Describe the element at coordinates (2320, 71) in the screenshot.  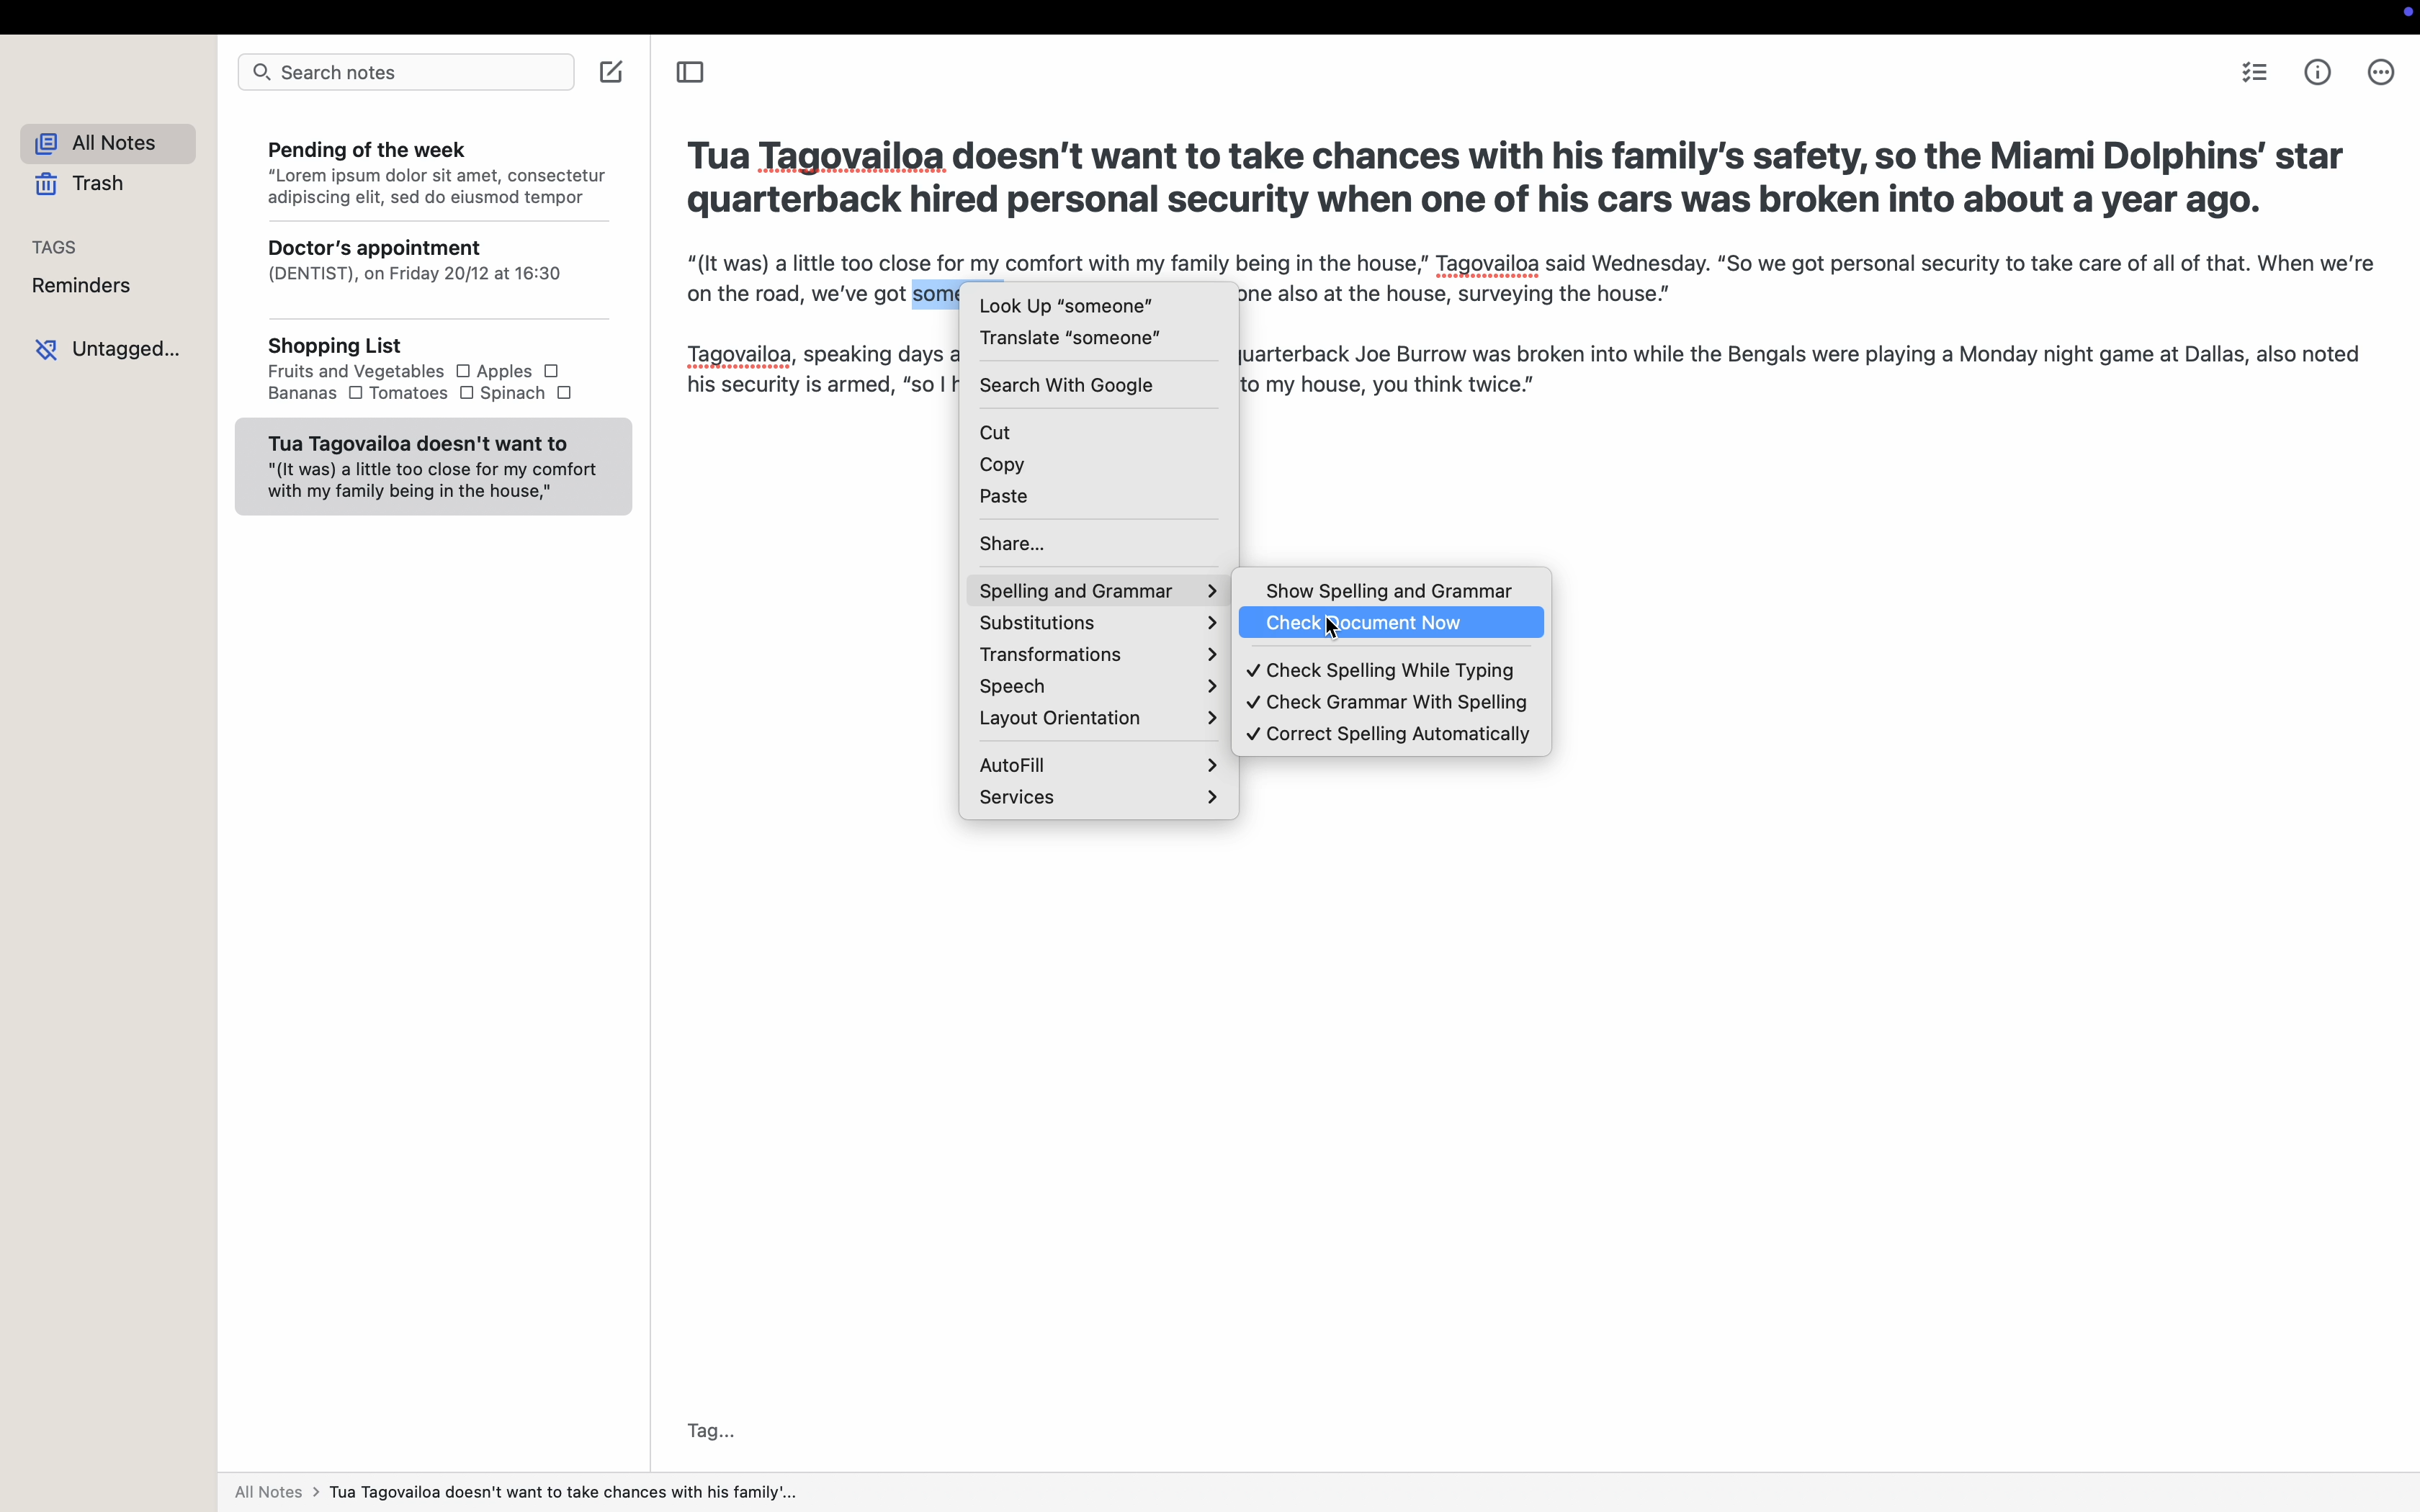
I see `metrics` at that location.